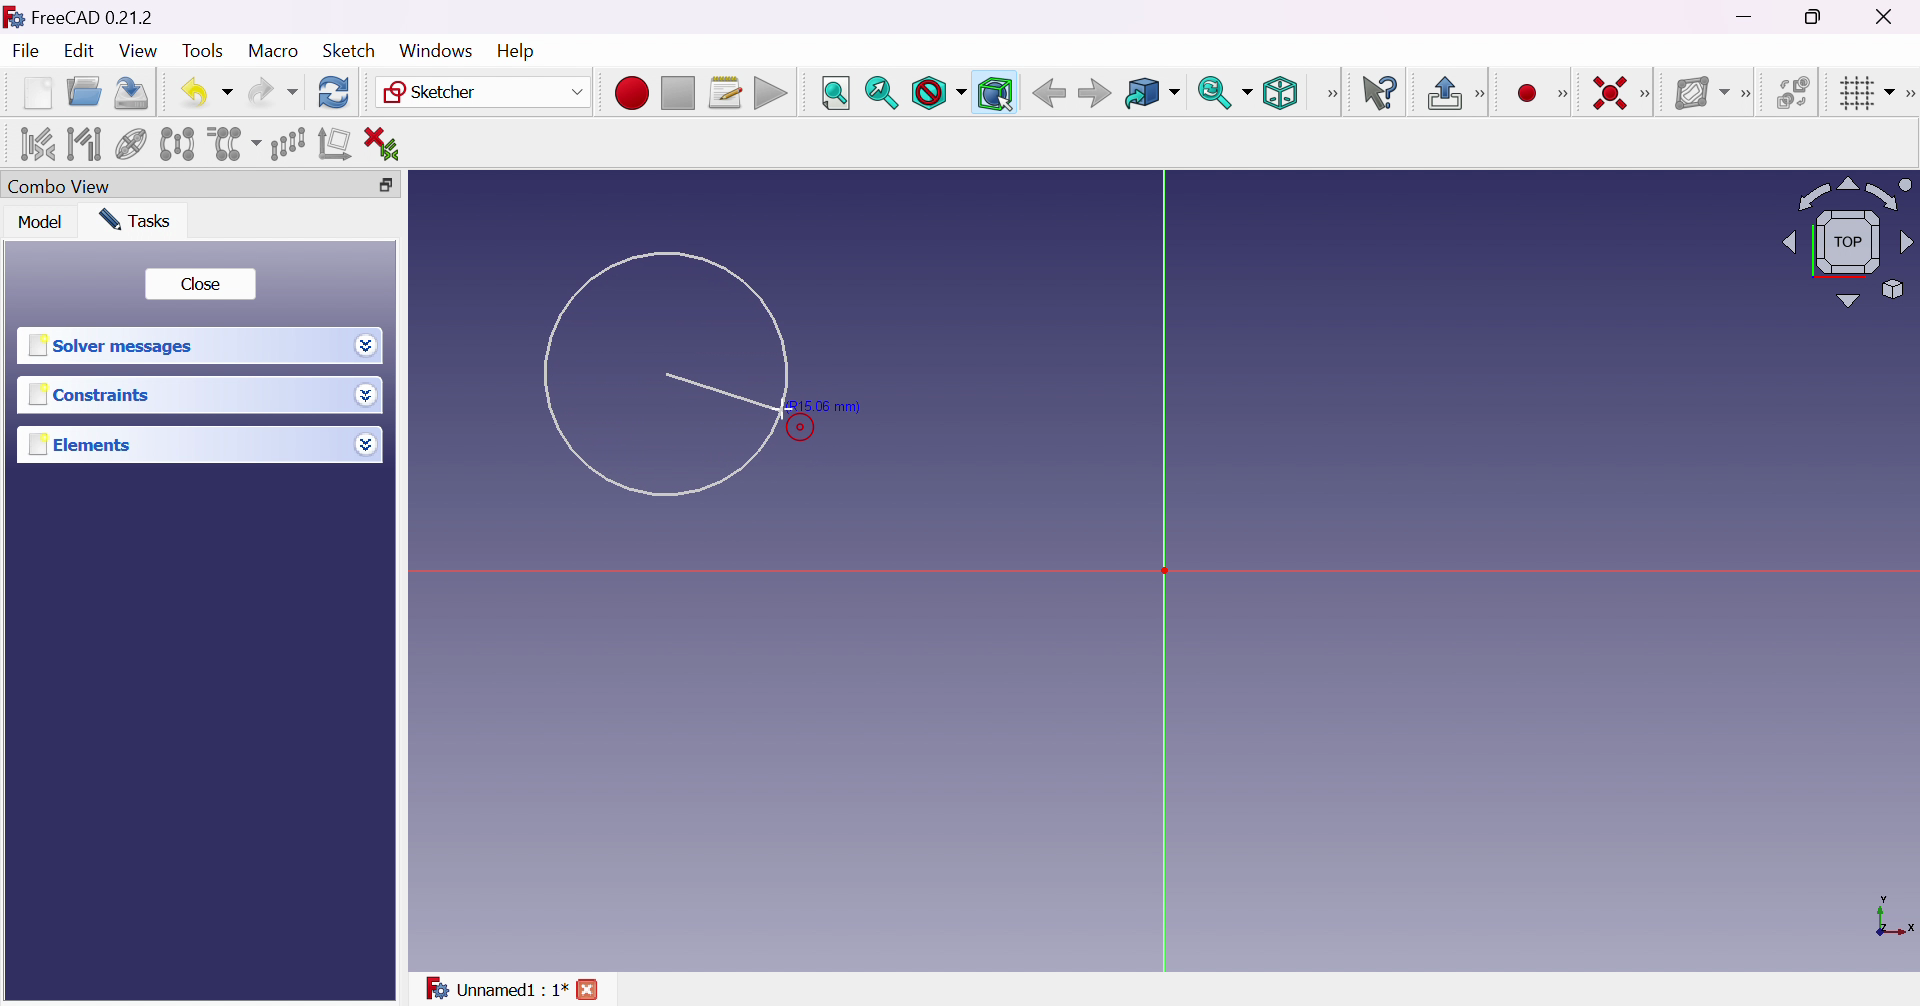  Describe the element at coordinates (274, 50) in the screenshot. I see `Macro` at that location.